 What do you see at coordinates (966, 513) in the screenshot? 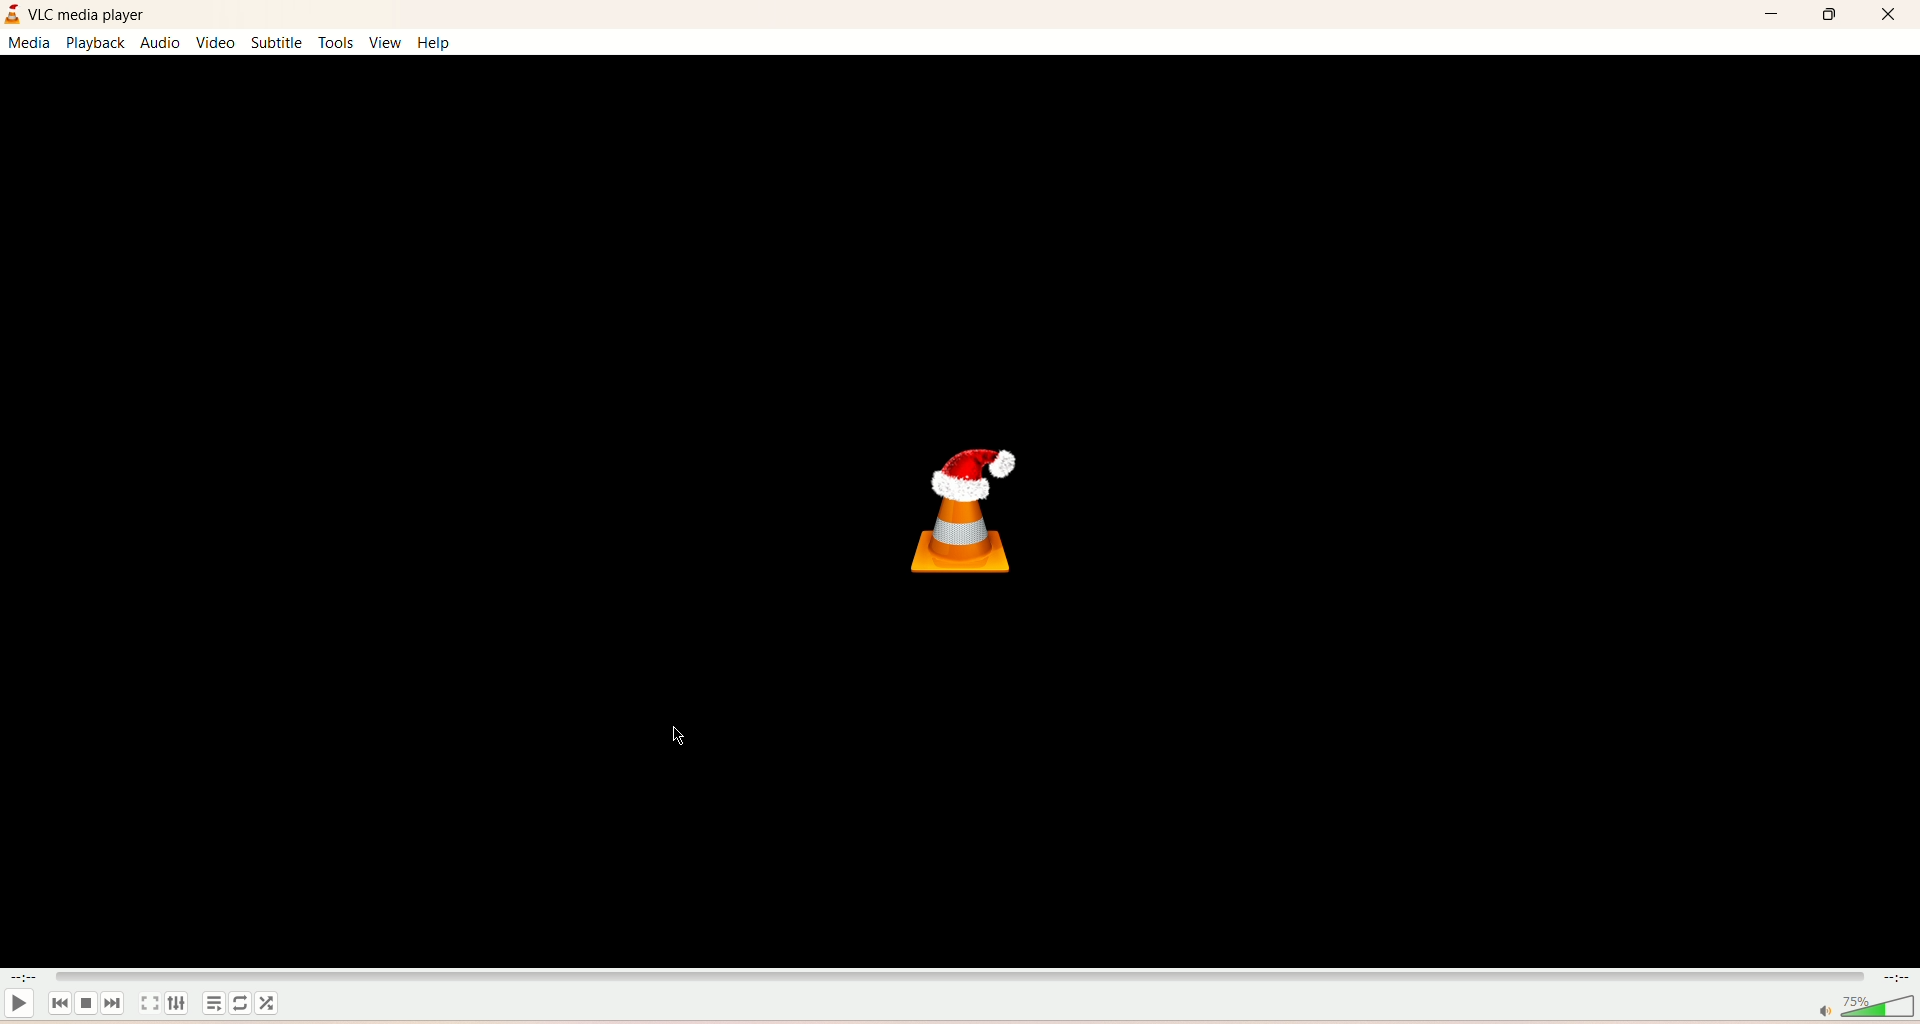
I see `vlc logo` at bounding box center [966, 513].